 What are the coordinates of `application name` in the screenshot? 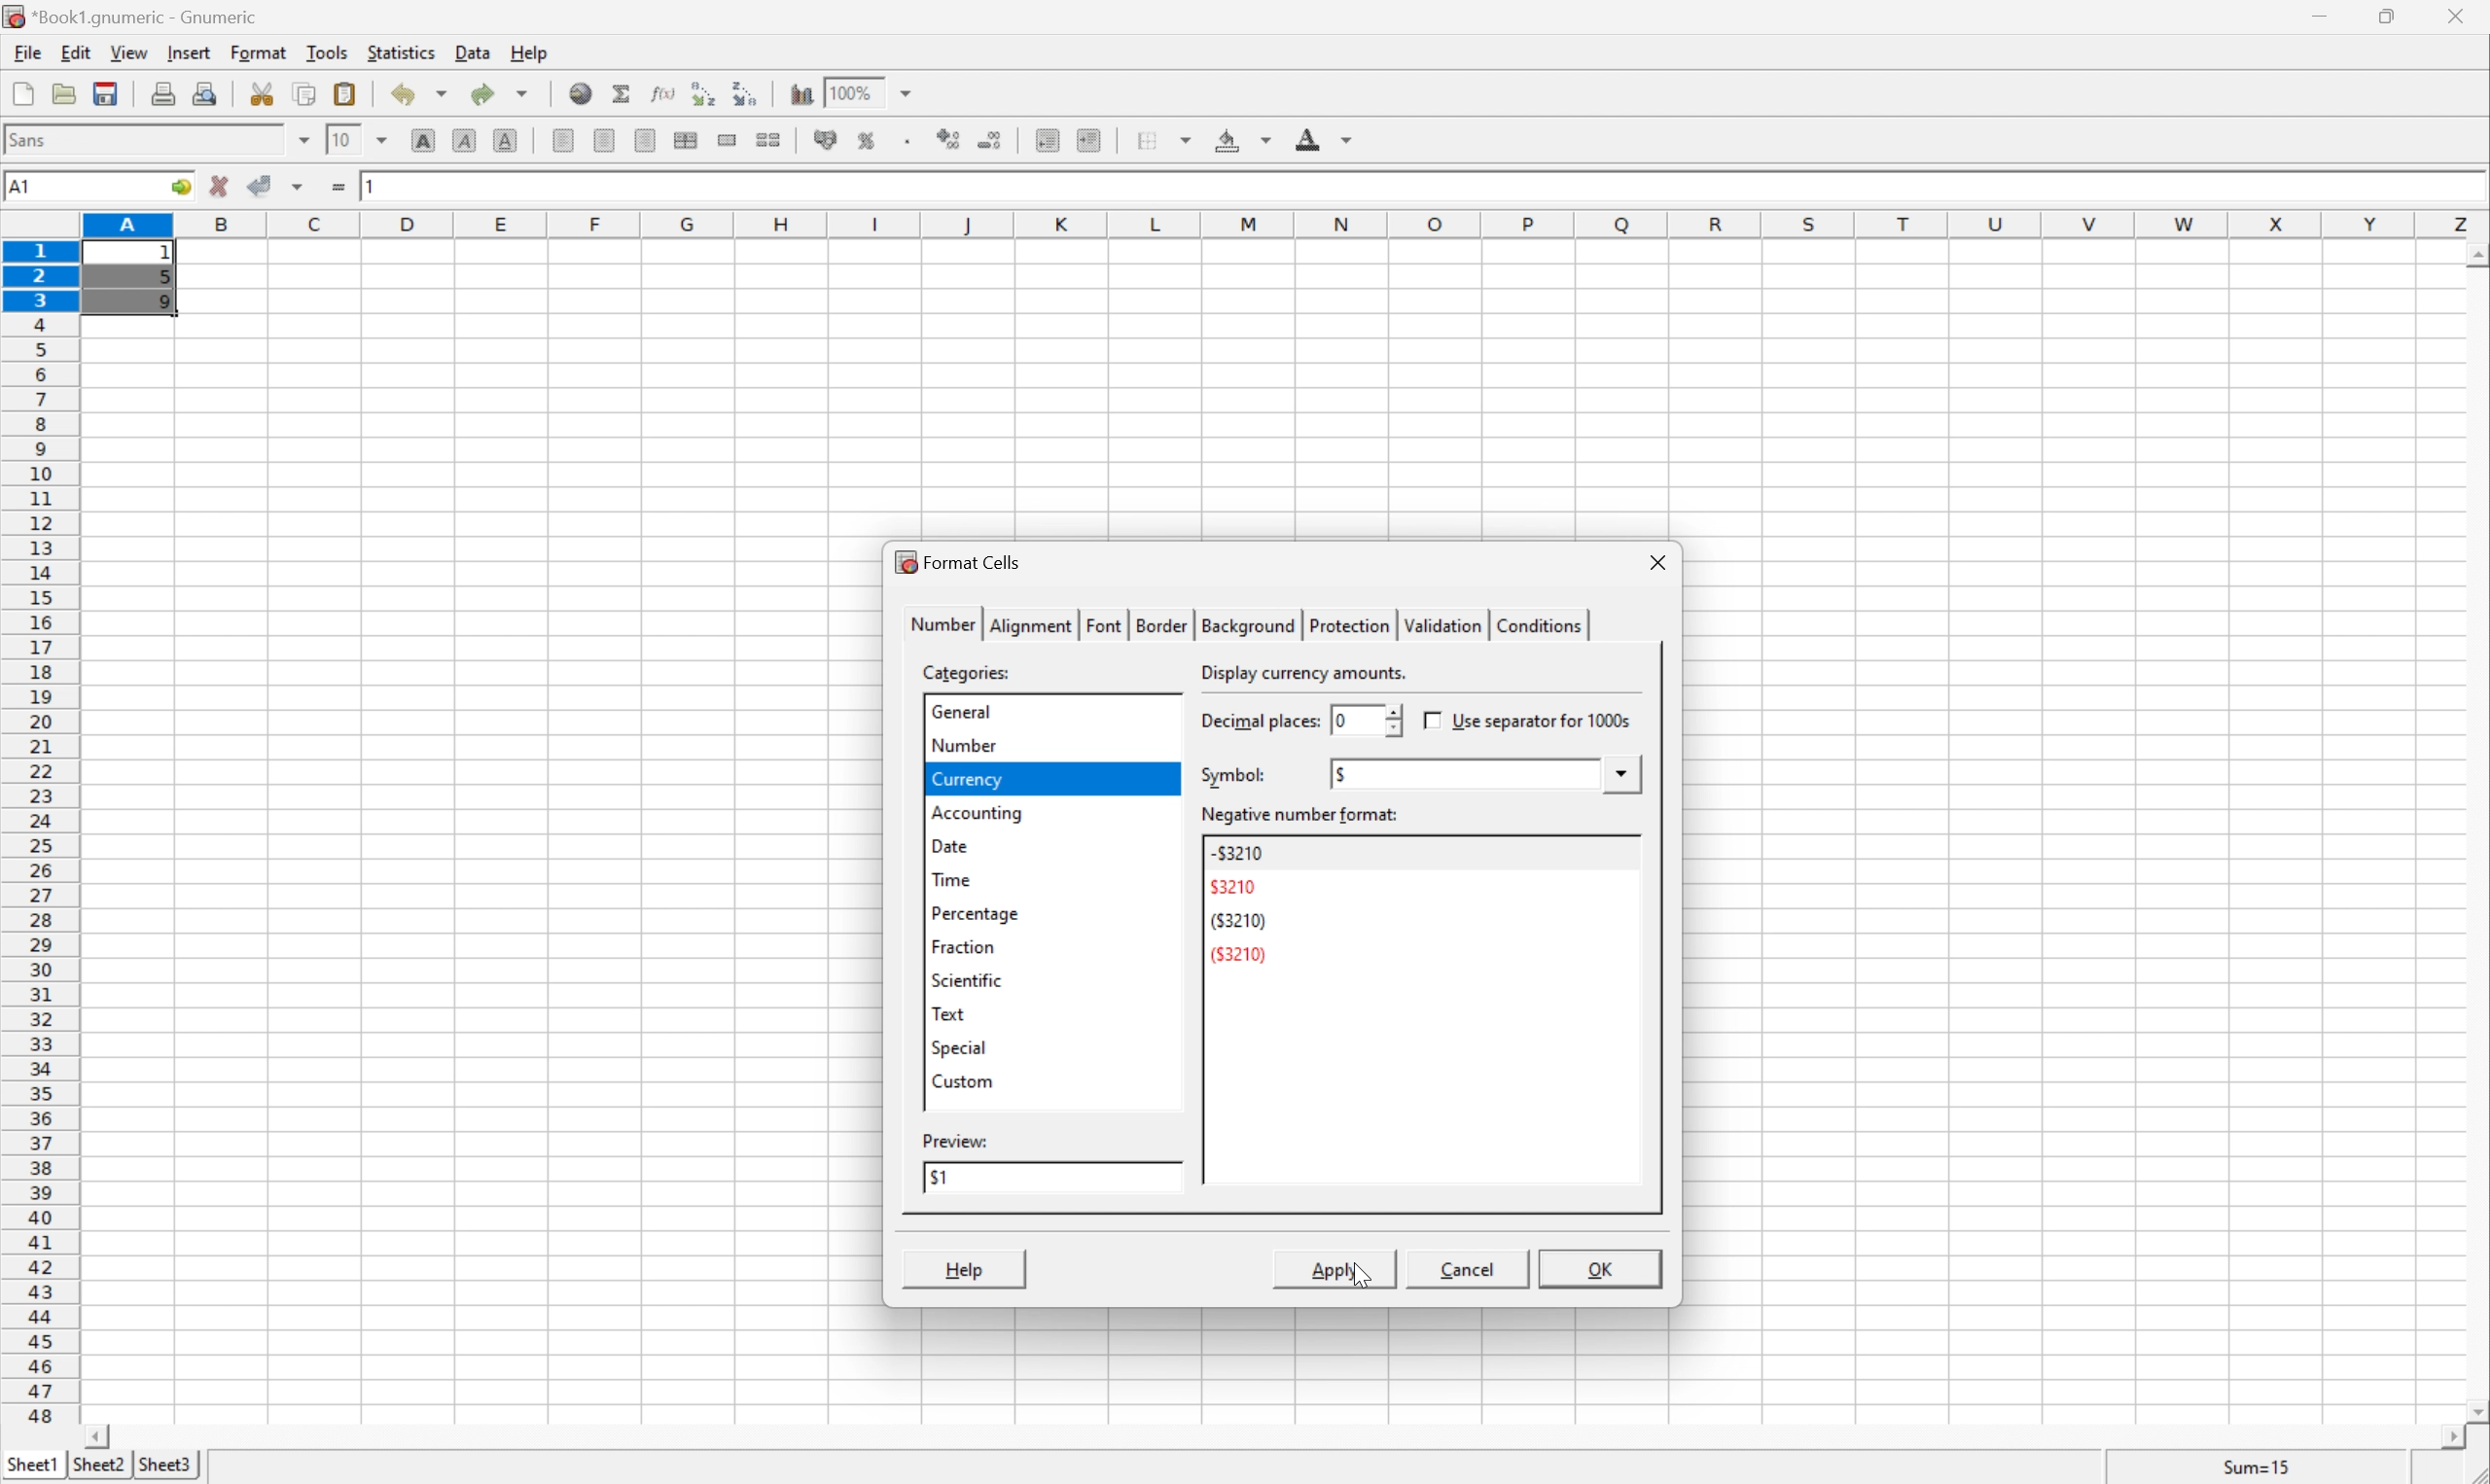 It's located at (137, 14).